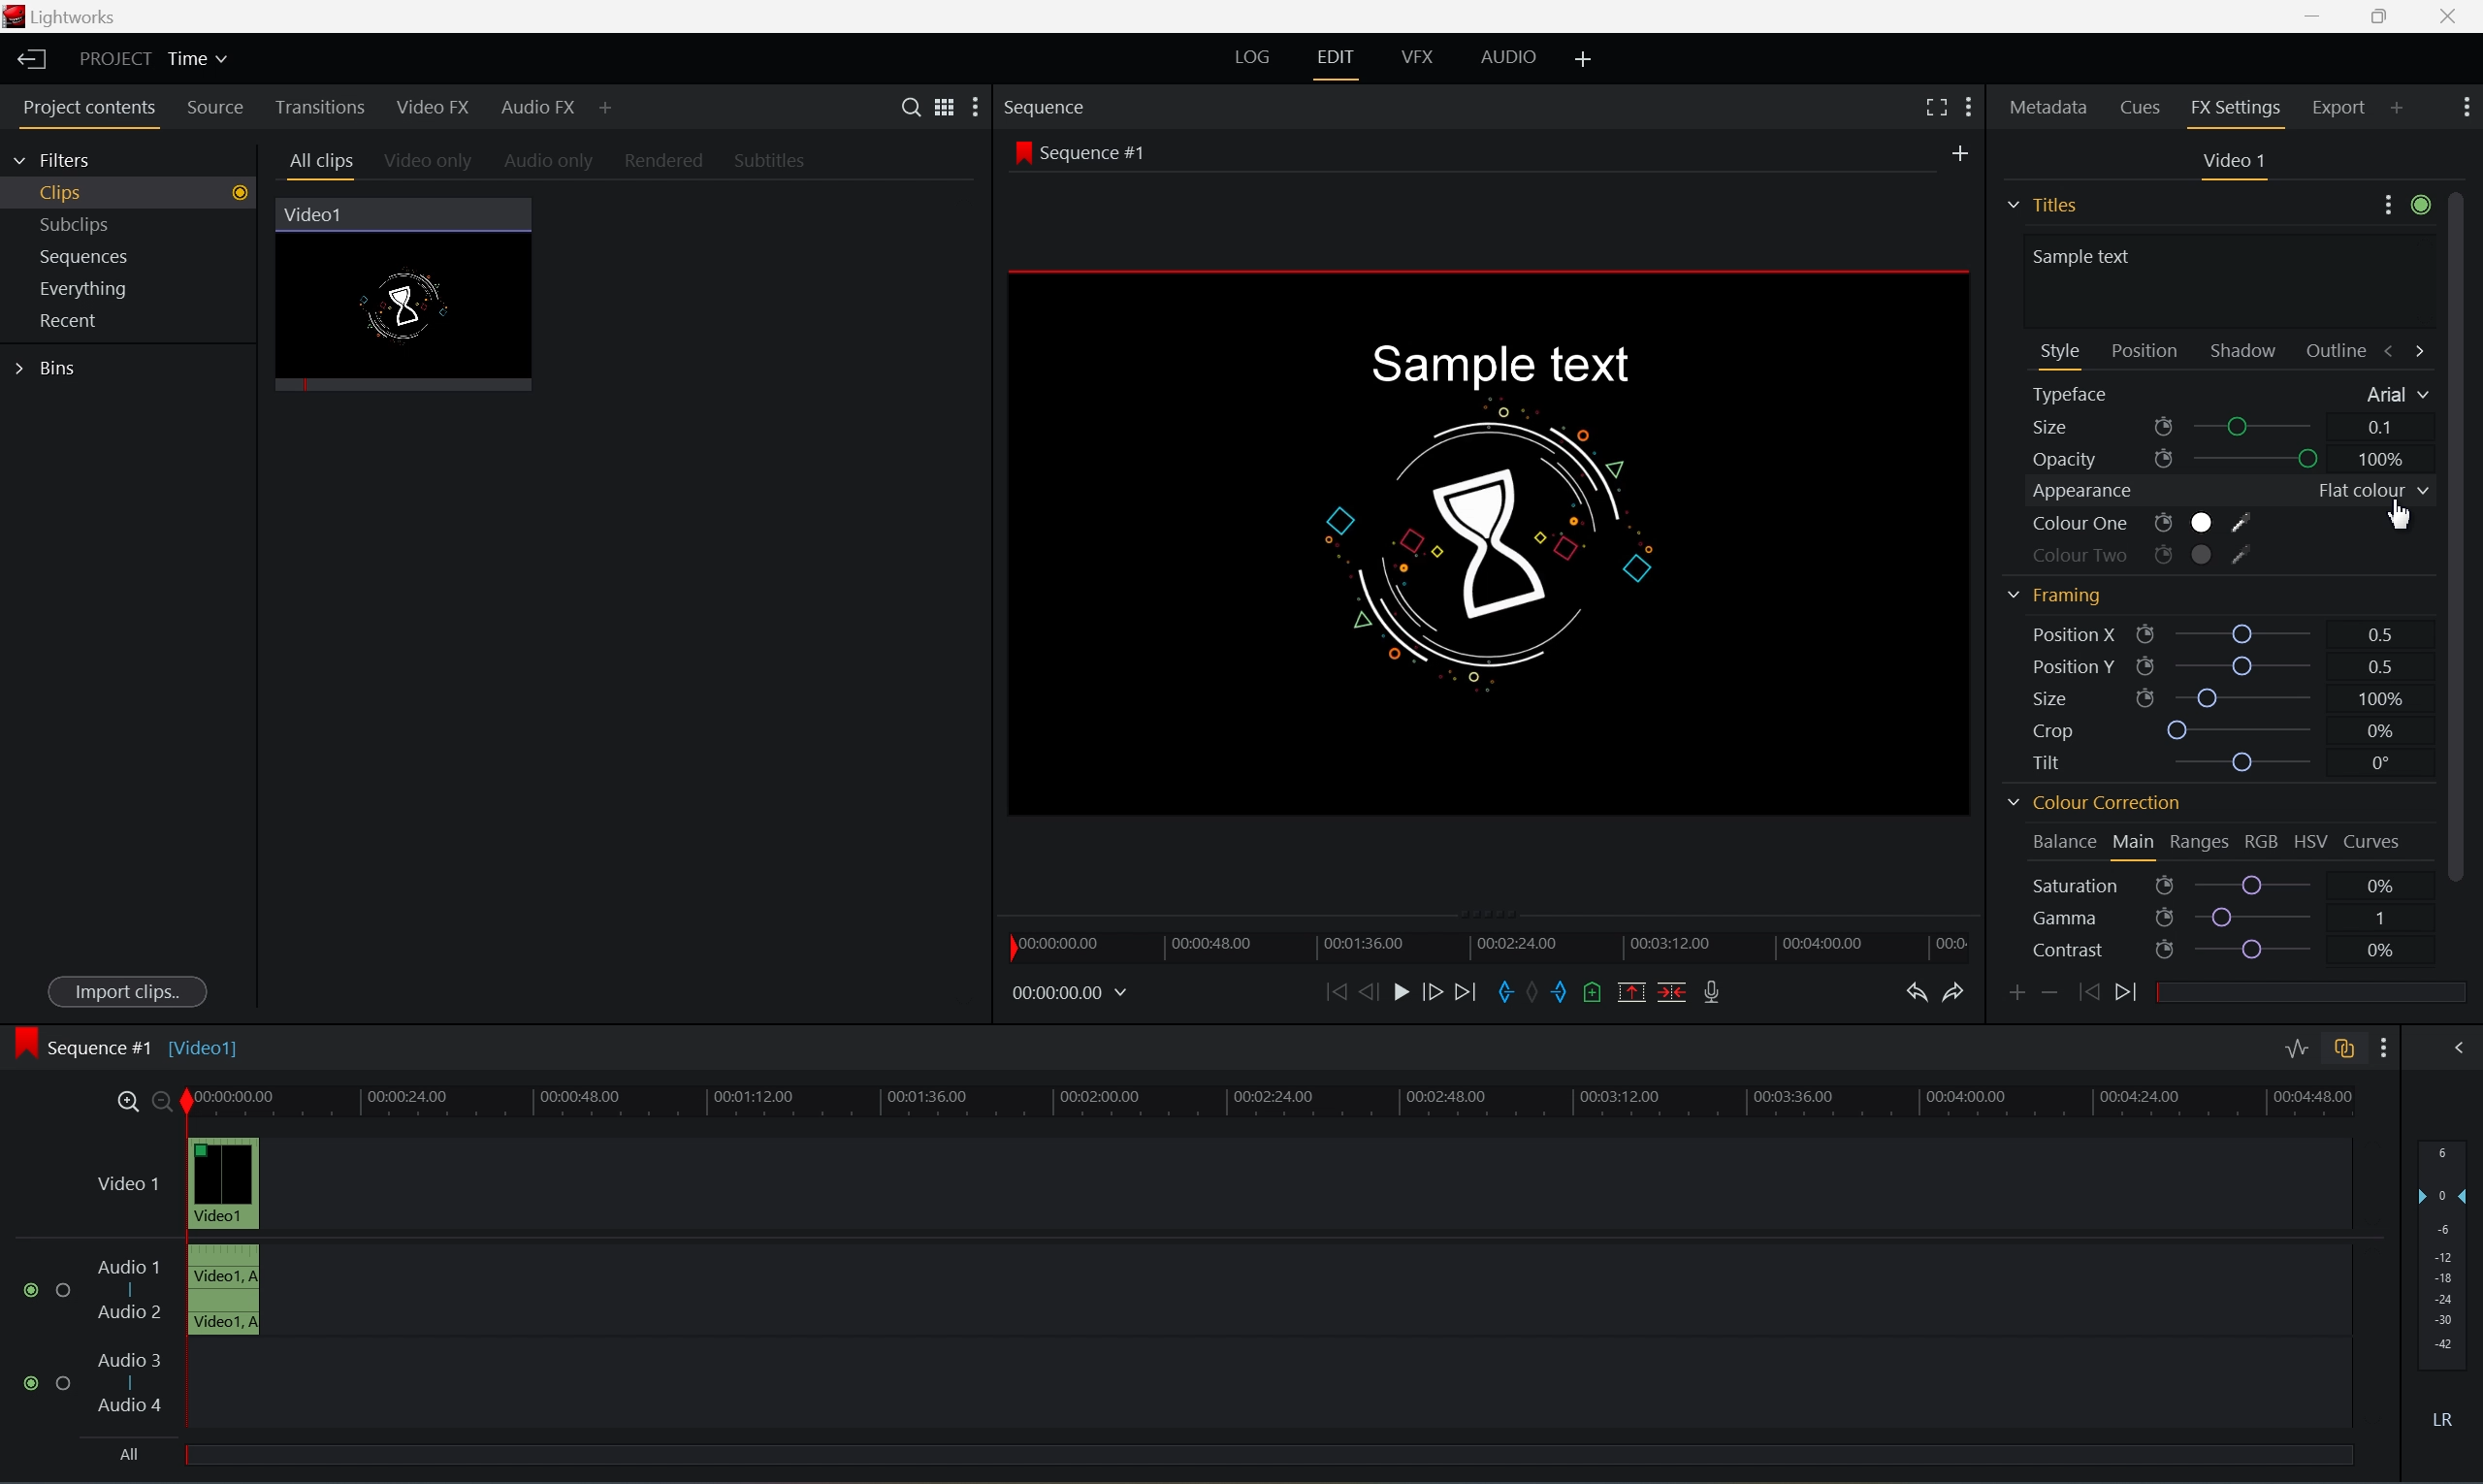 The width and height of the screenshot is (2483, 1484). What do you see at coordinates (1071, 991) in the screenshot?
I see `Frame time` at bounding box center [1071, 991].